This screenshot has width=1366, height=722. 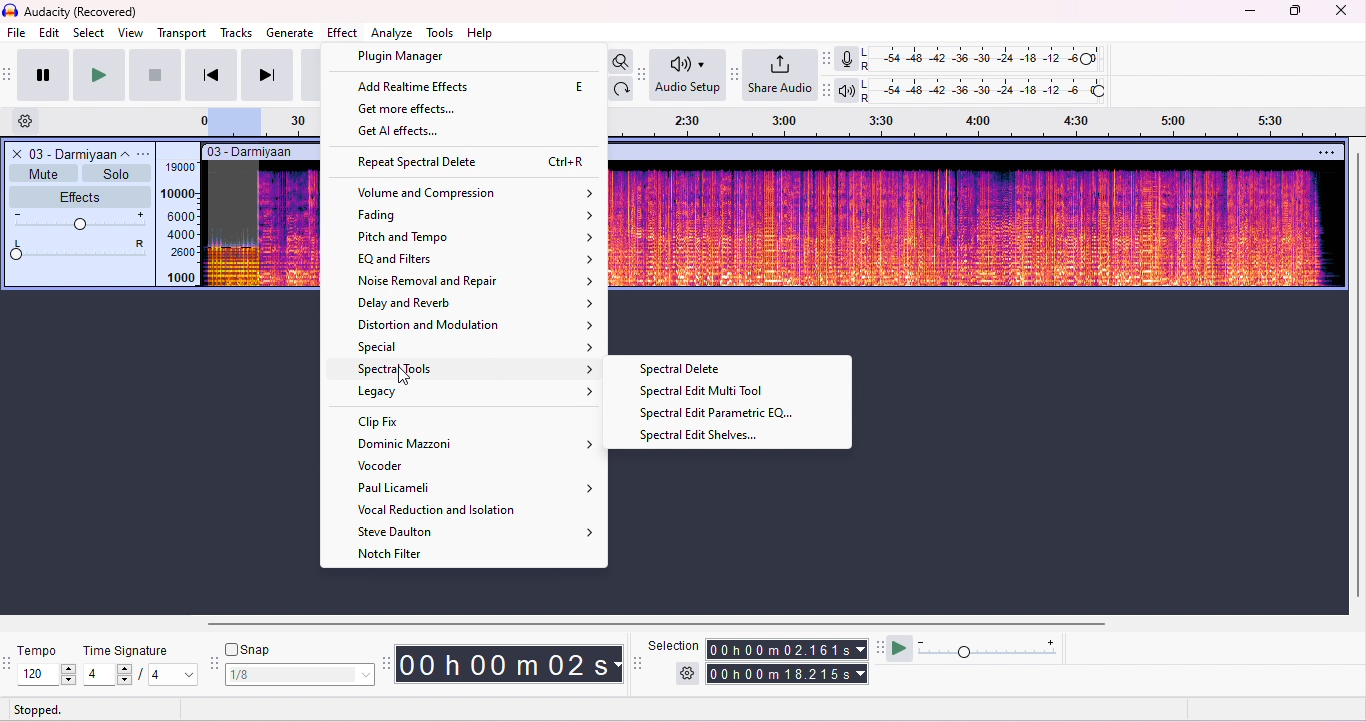 I want to click on effects, so click(x=79, y=195).